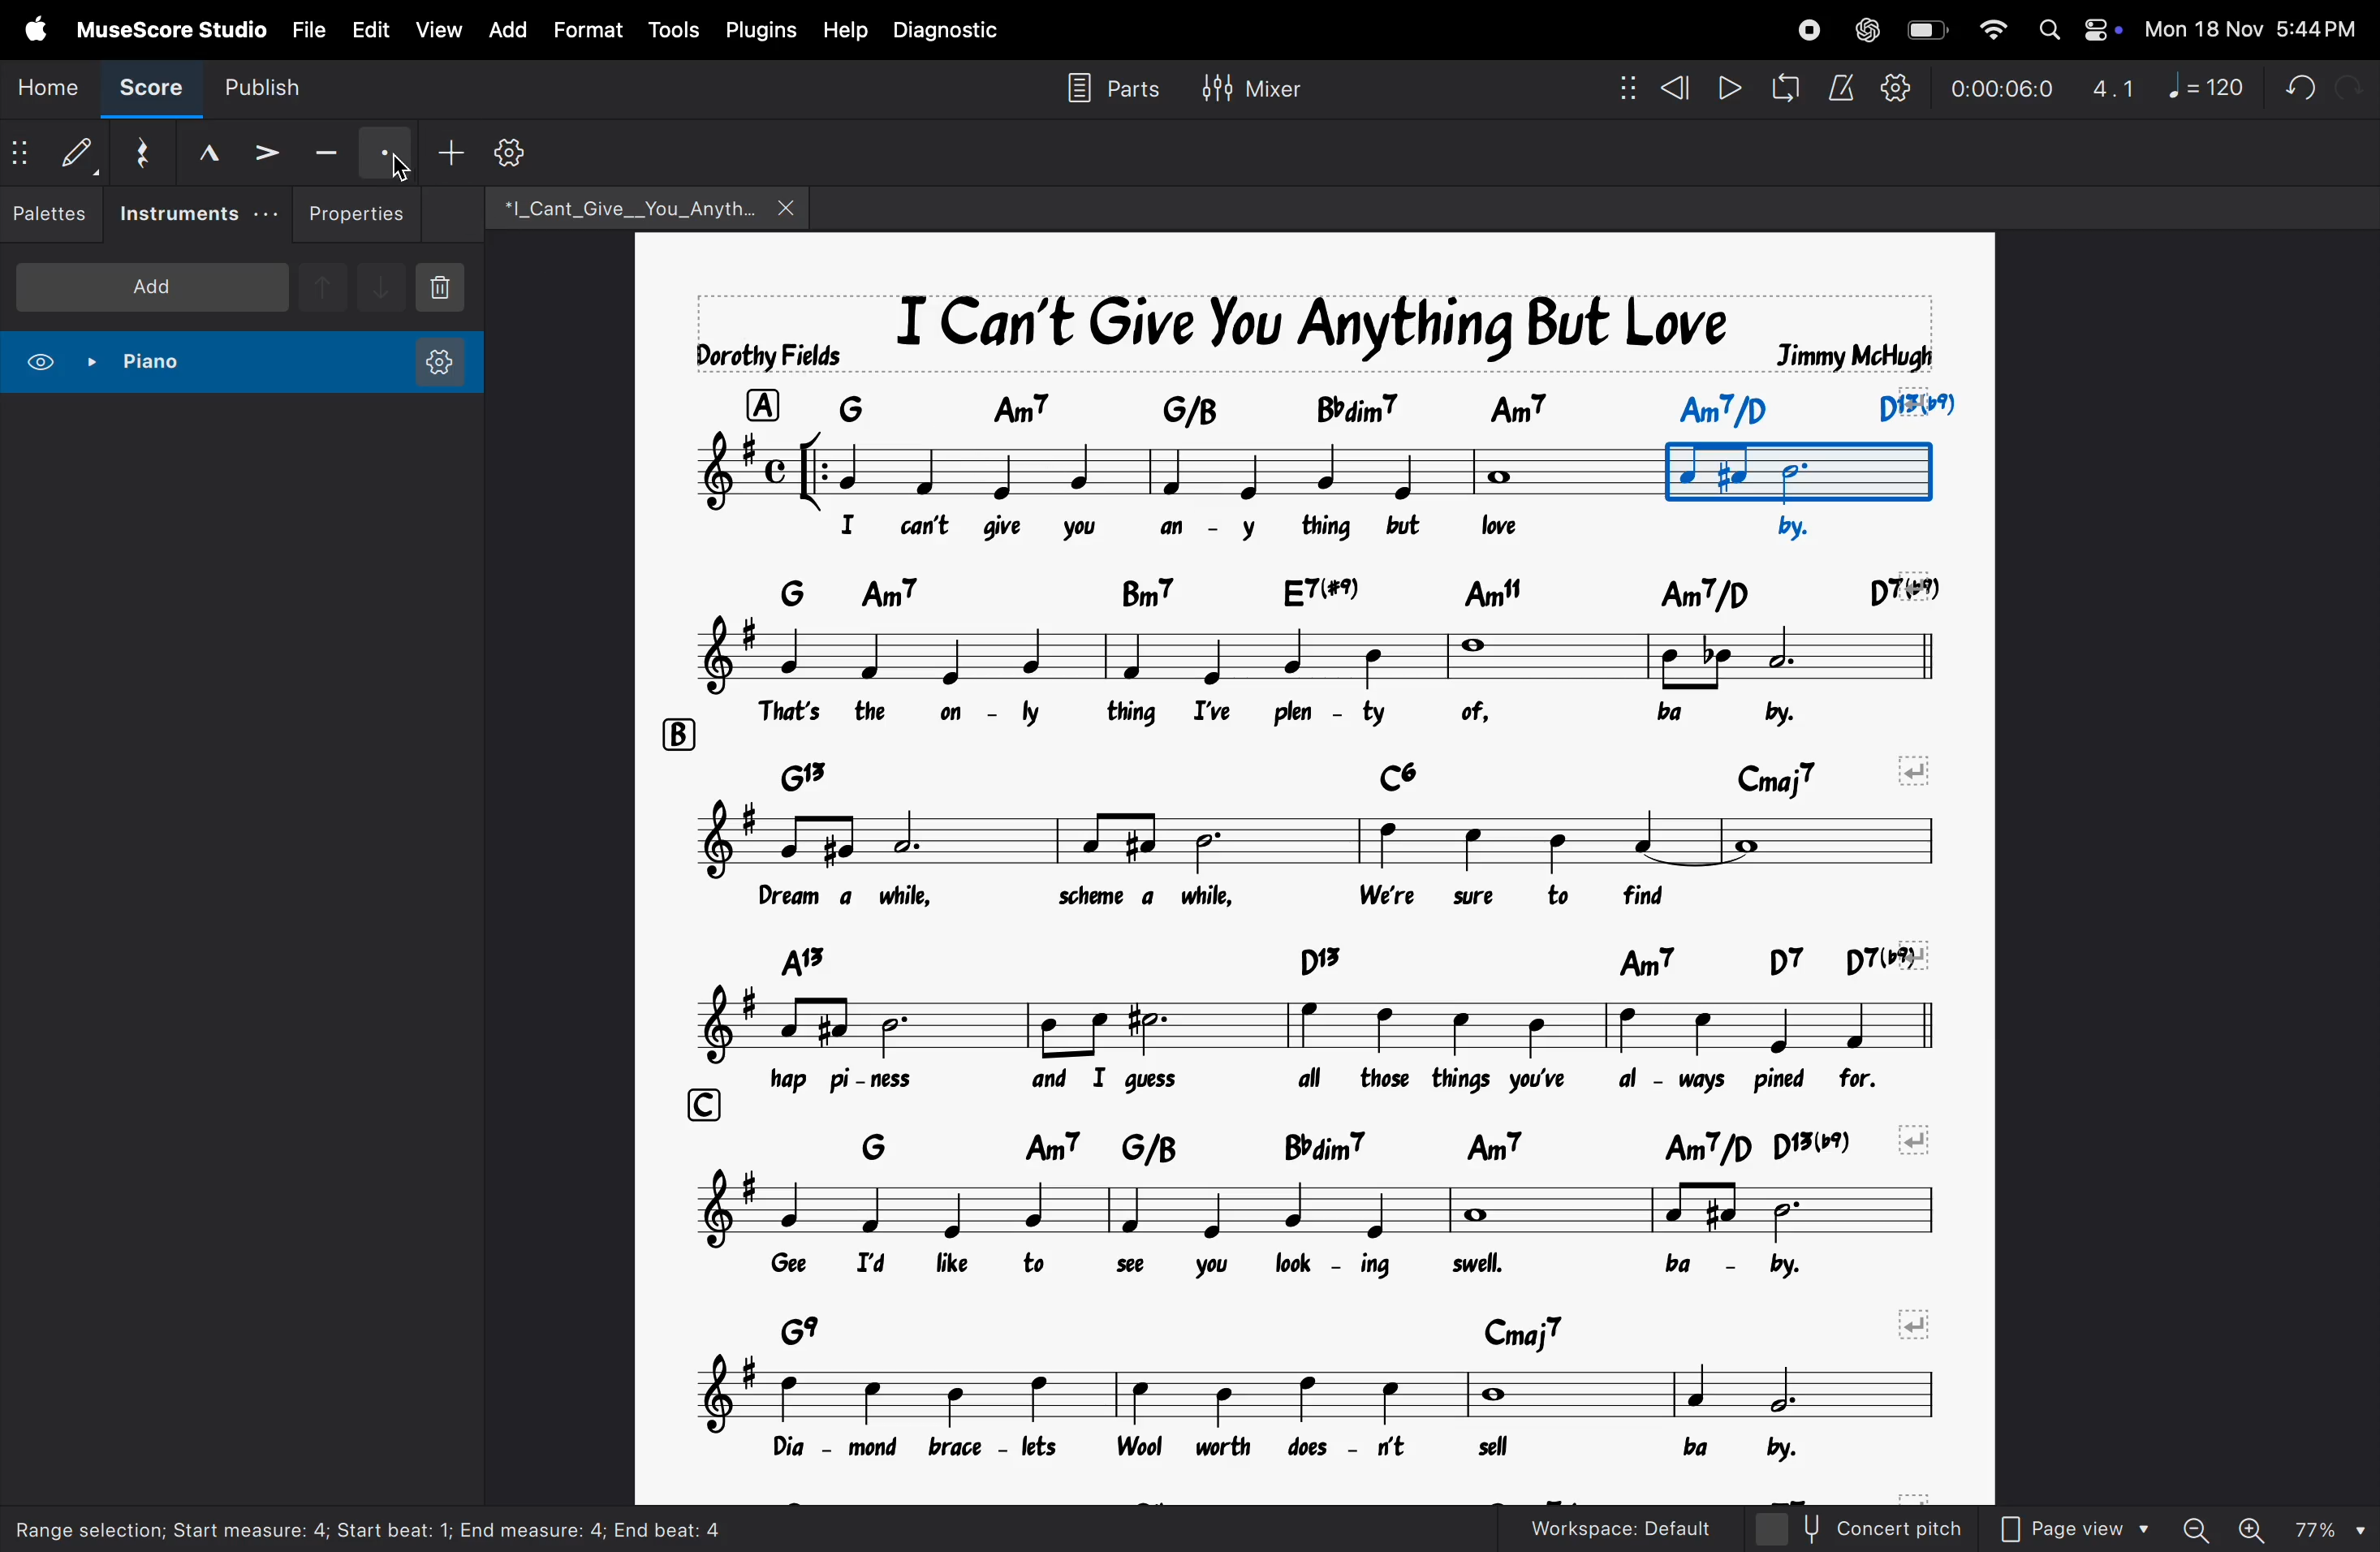  What do you see at coordinates (1341, 527) in the screenshot?
I see `lyrics` at bounding box center [1341, 527].